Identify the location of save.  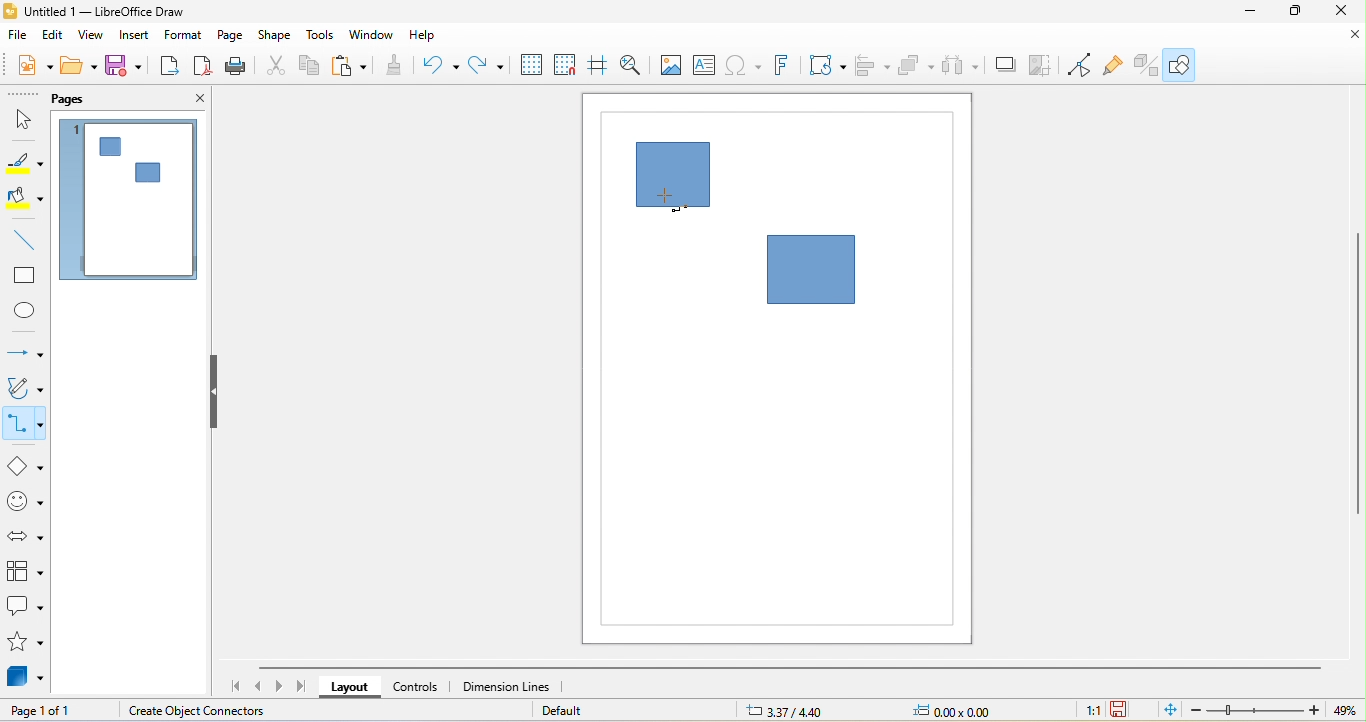
(122, 66).